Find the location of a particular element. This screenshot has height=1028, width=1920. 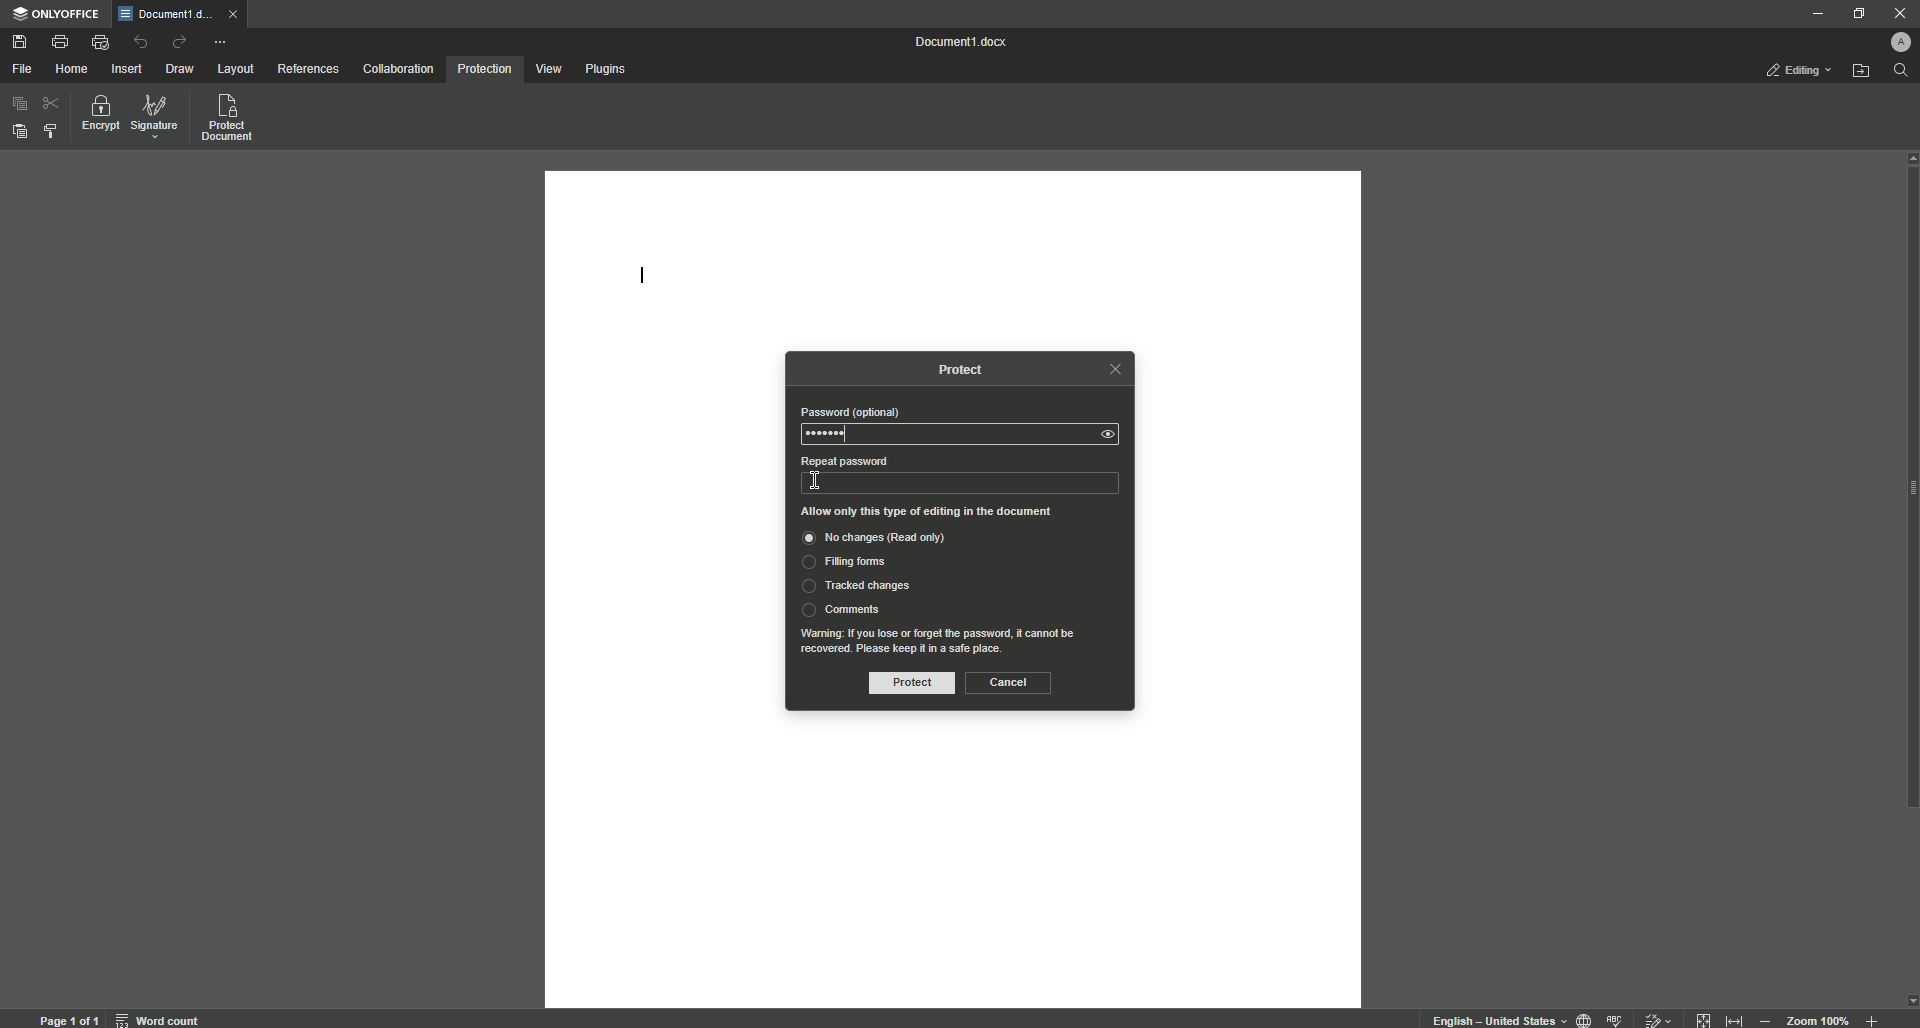

type is located at coordinates (948, 482).